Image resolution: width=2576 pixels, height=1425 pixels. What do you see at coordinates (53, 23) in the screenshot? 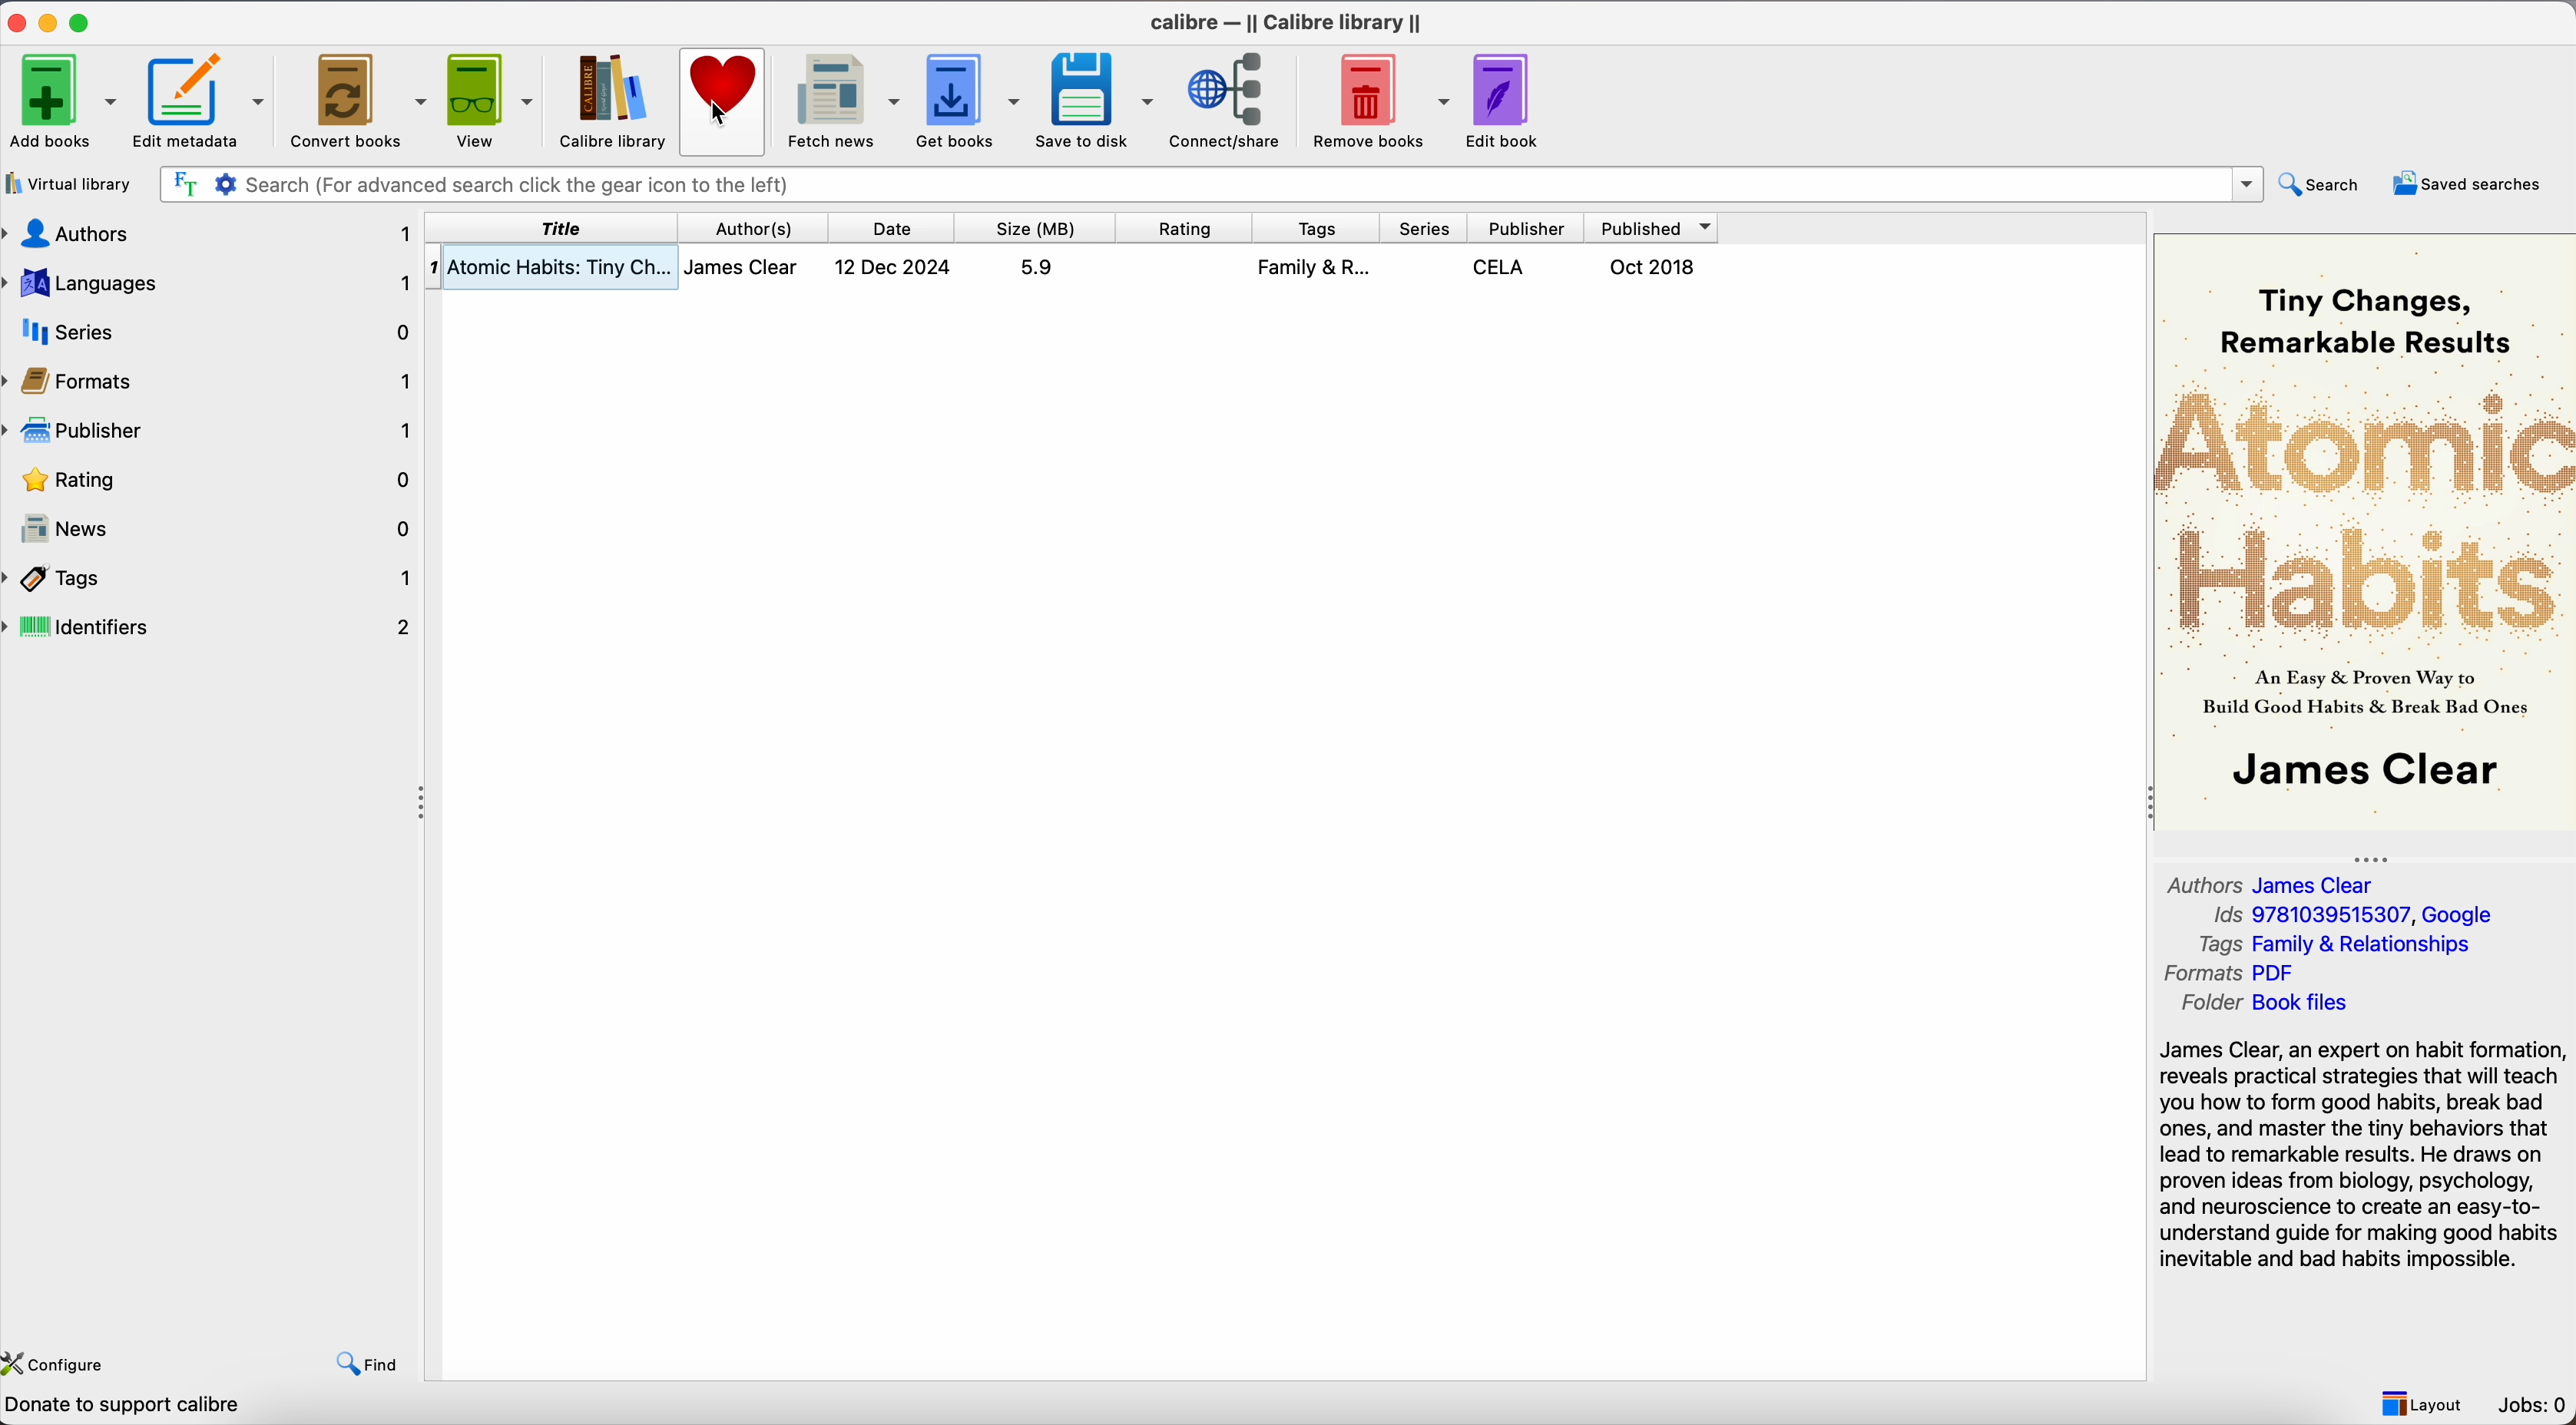
I see `minimize` at bounding box center [53, 23].